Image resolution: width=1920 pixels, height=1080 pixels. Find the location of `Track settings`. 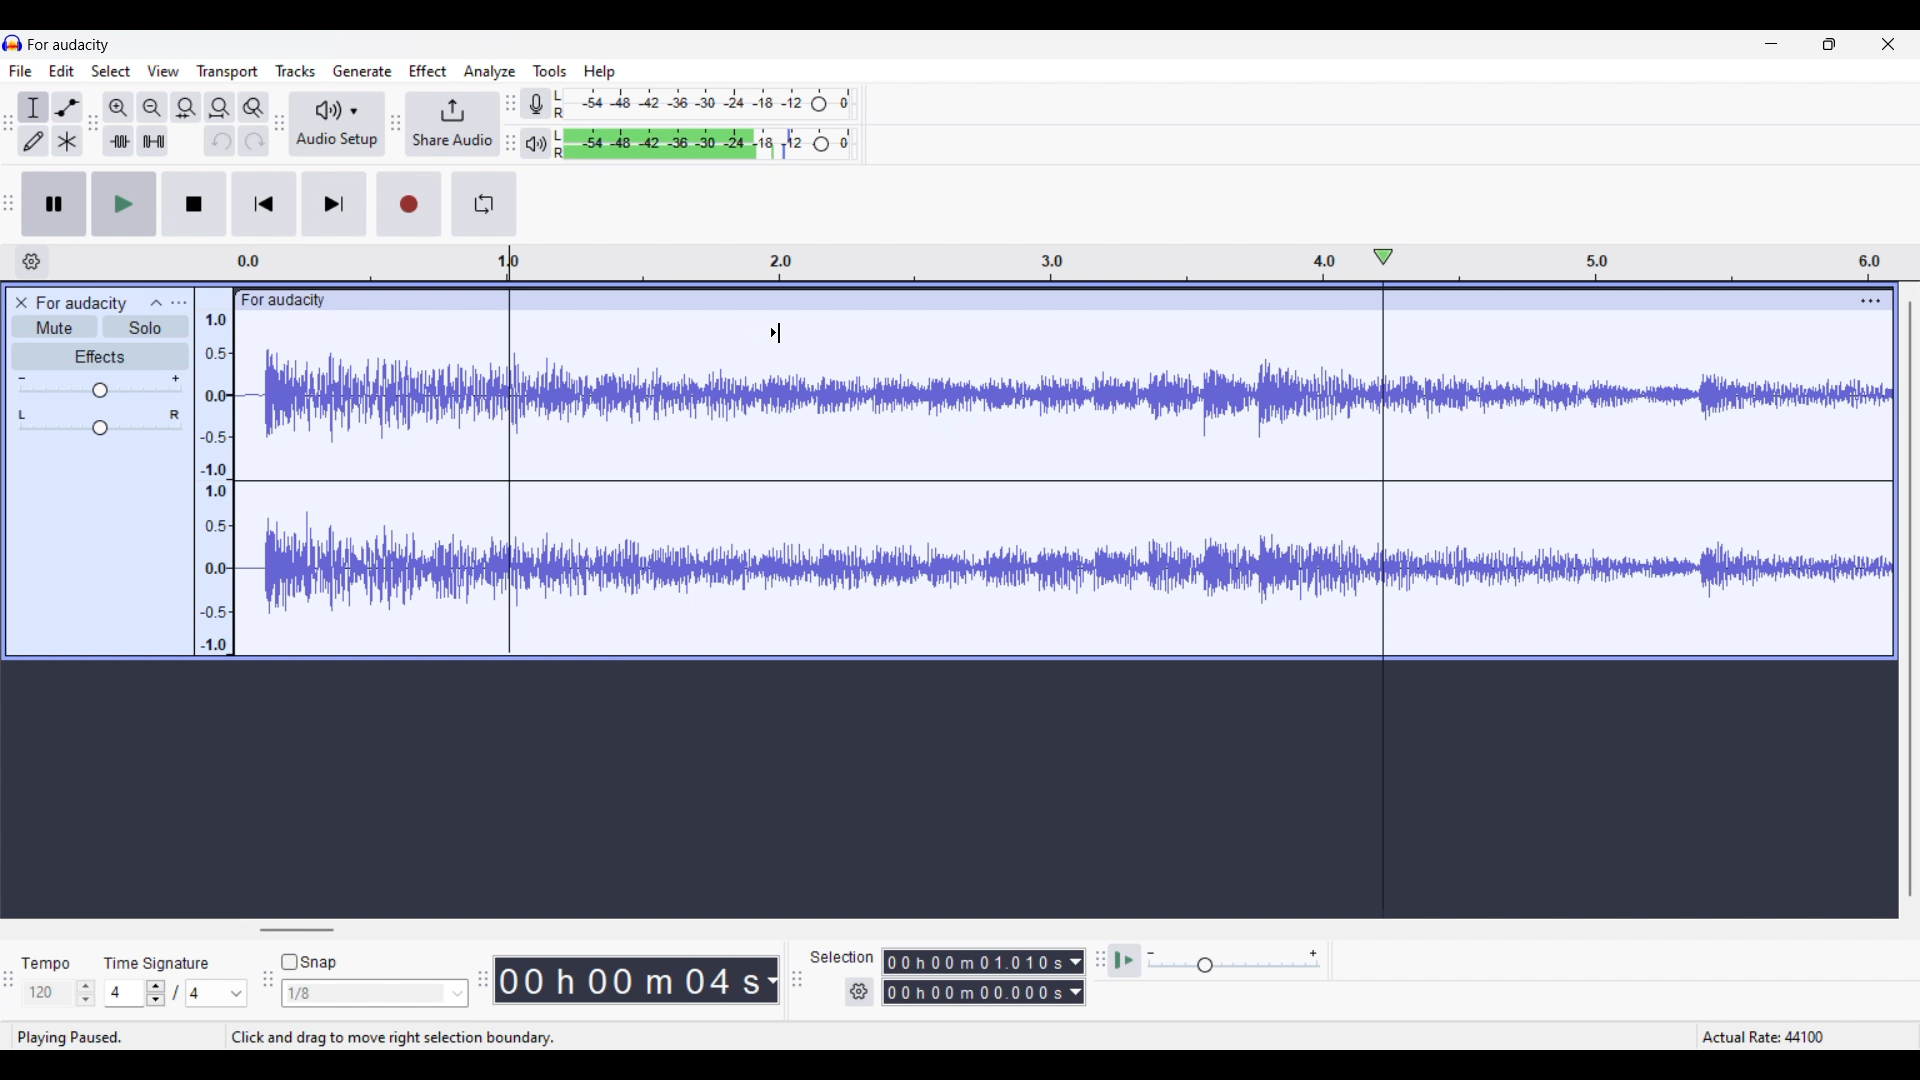

Track settings is located at coordinates (1871, 301).